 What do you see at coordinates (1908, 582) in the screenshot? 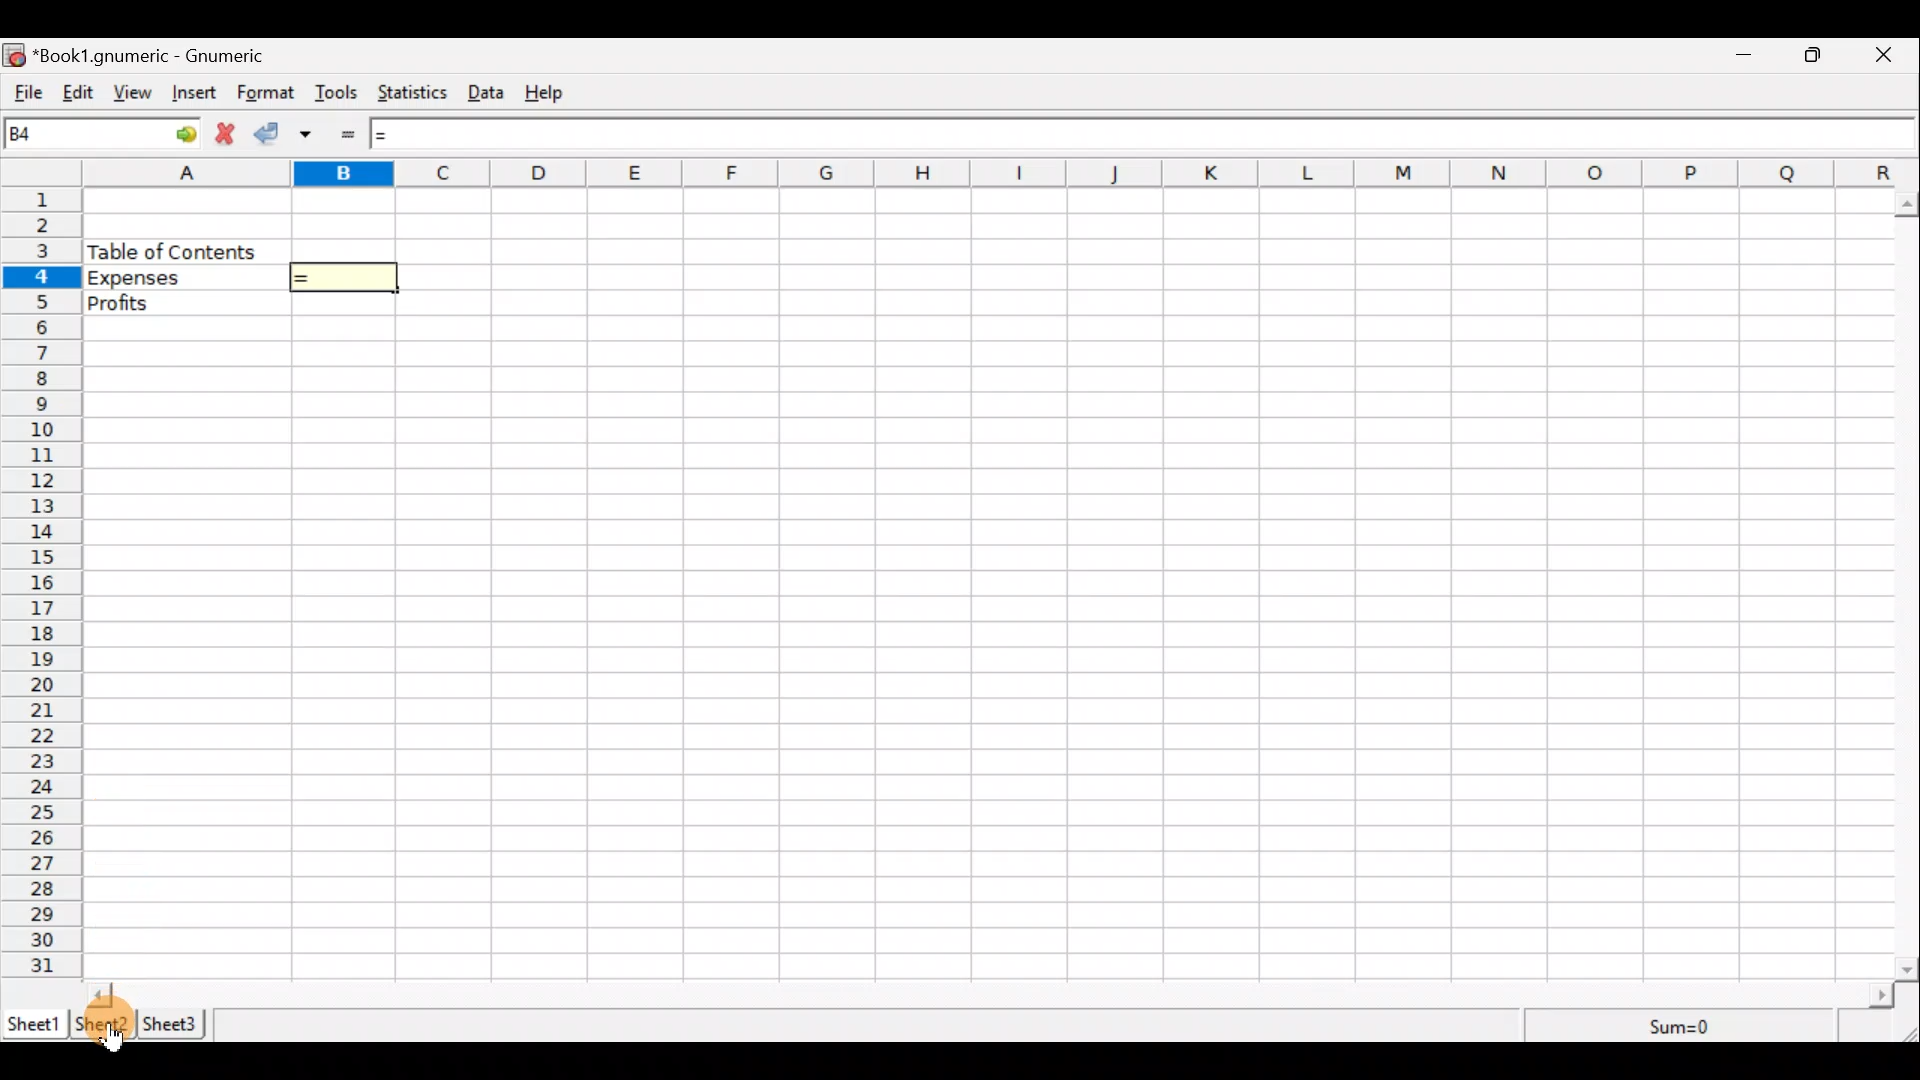
I see `Scroll bar` at bounding box center [1908, 582].